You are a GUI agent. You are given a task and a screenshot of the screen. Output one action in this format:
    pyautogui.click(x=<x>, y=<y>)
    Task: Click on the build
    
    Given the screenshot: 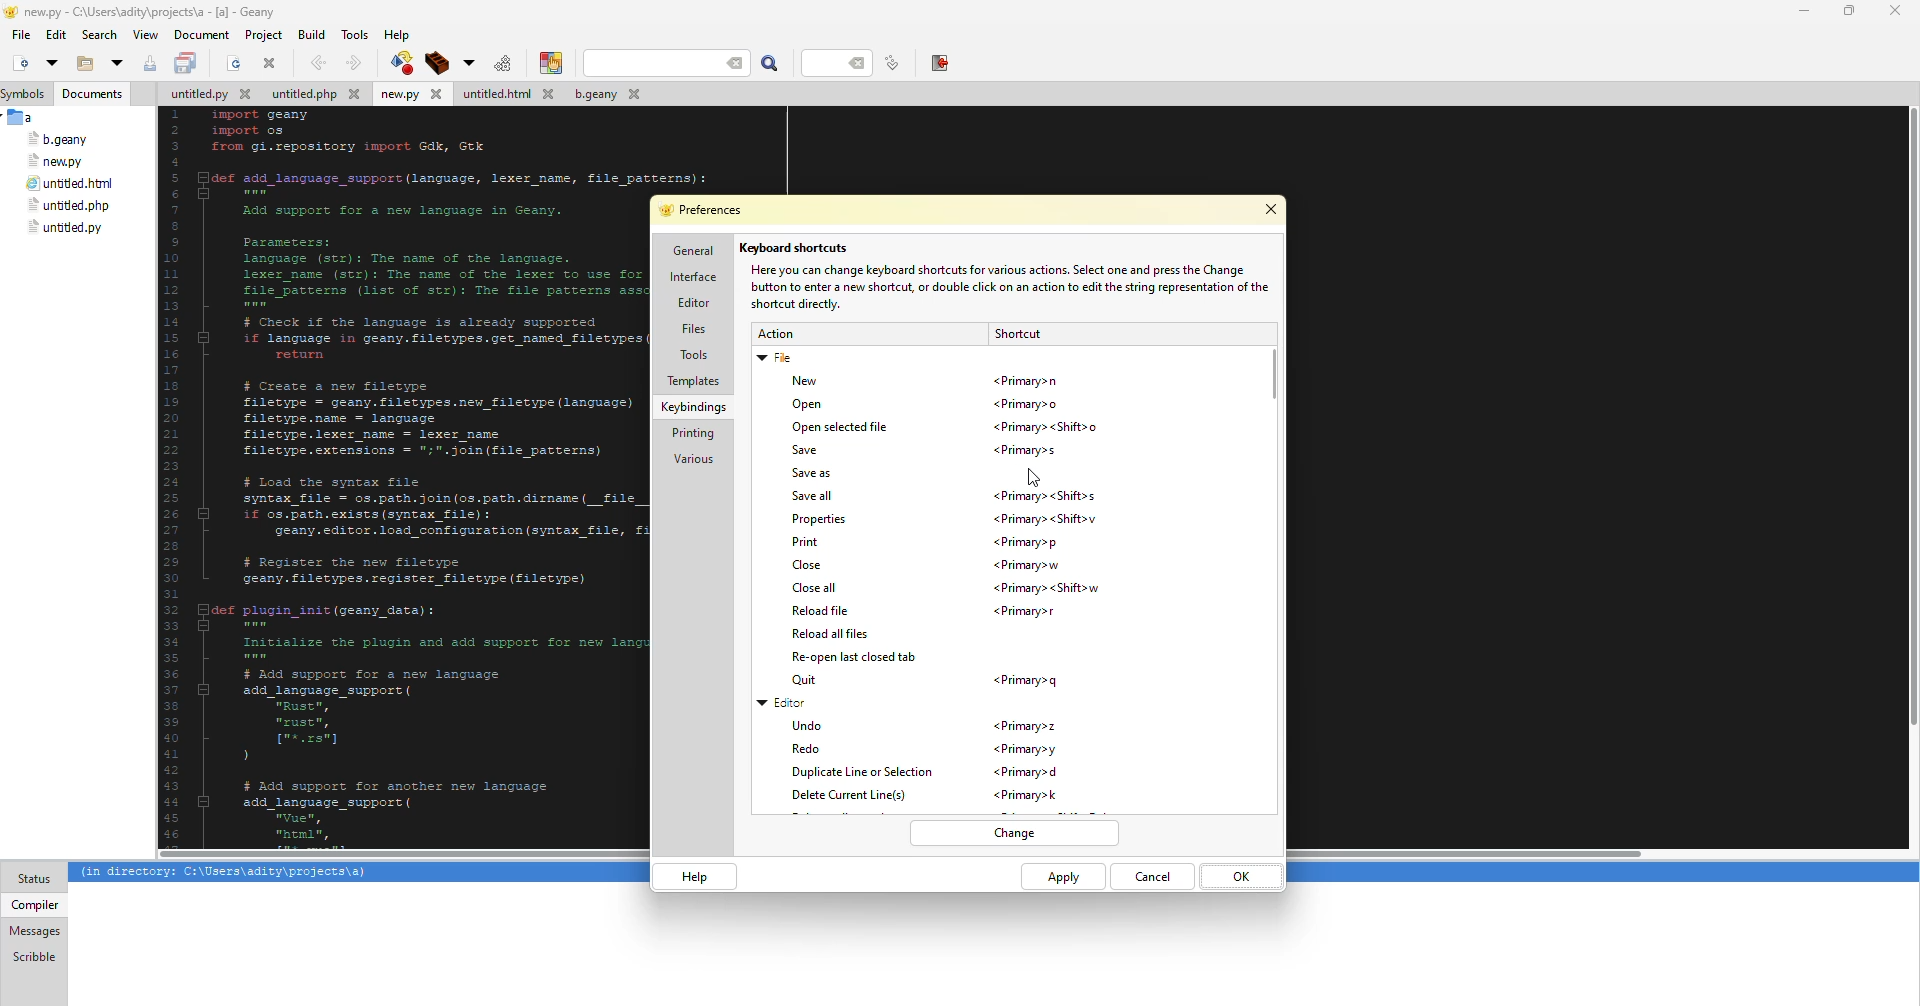 What is the action you would take?
    pyautogui.click(x=434, y=63)
    